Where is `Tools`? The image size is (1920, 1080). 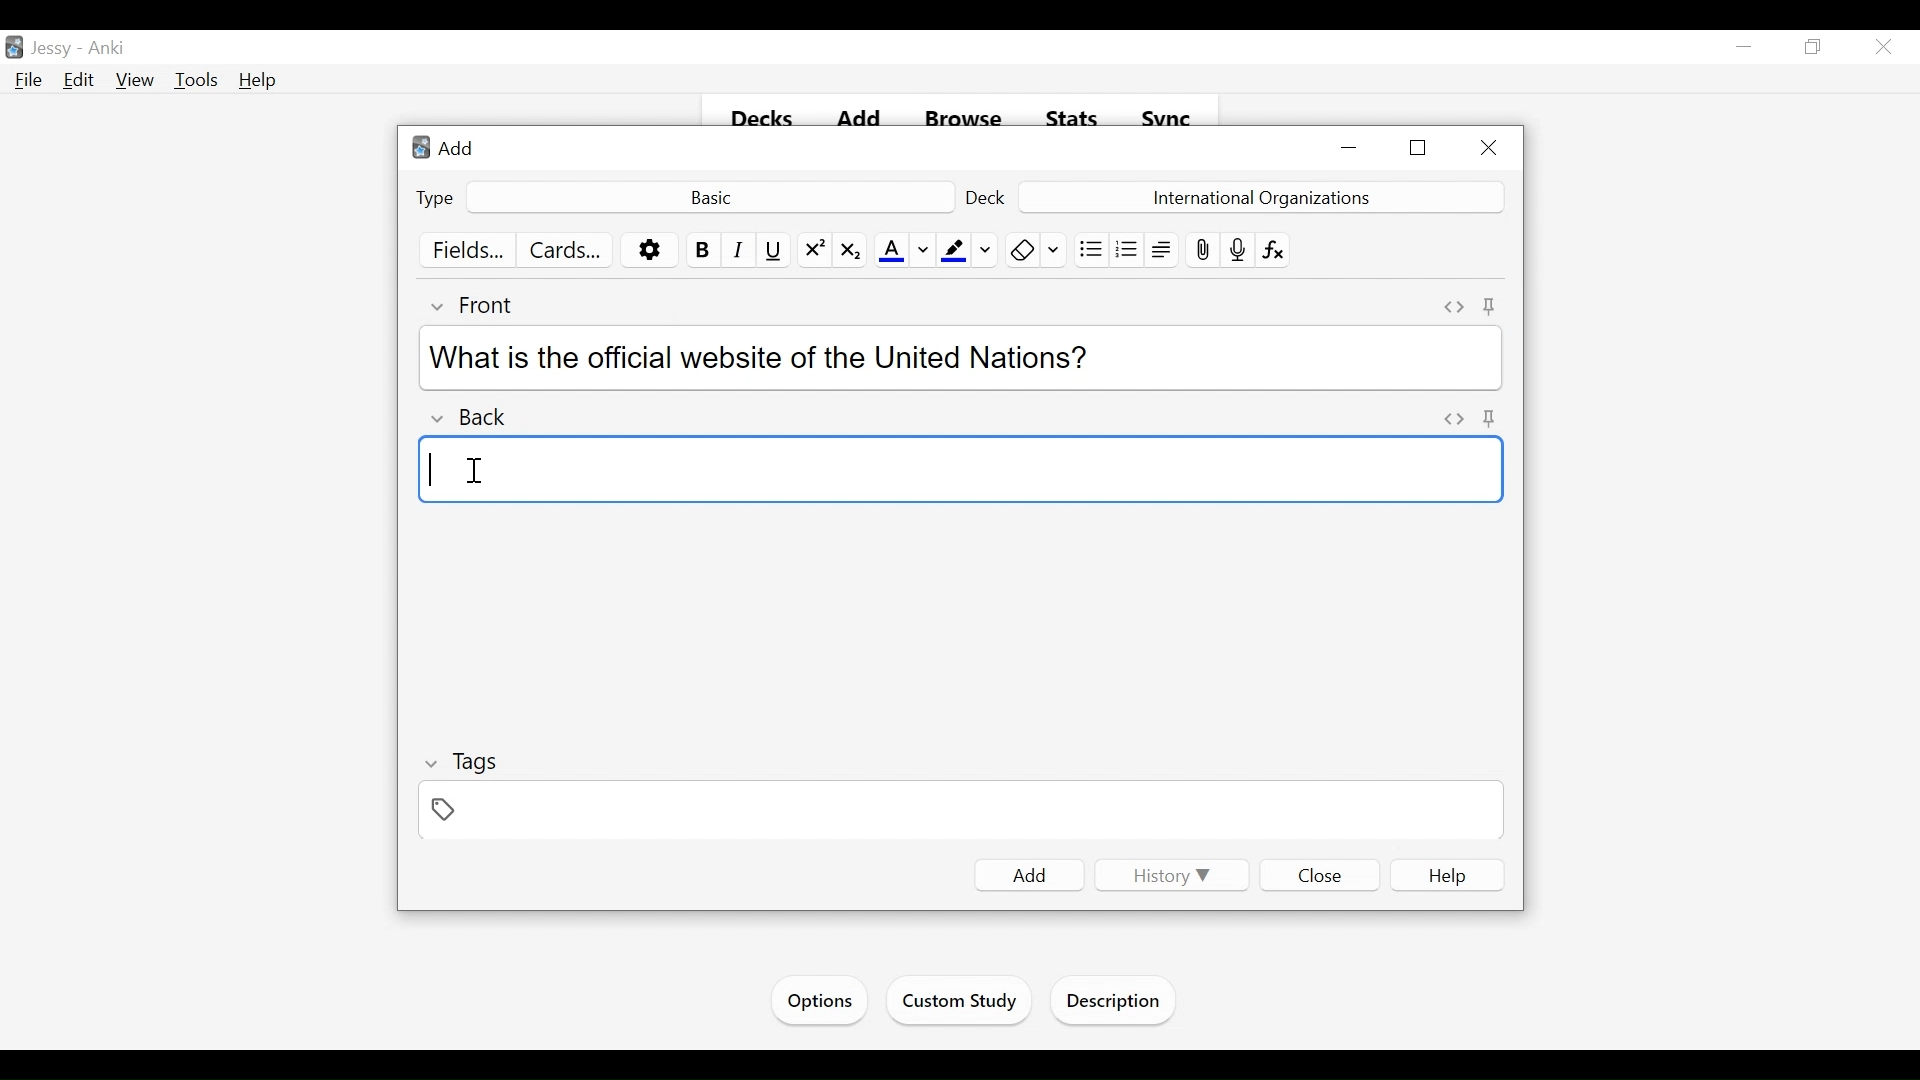
Tools is located at coordinates (196, 80).